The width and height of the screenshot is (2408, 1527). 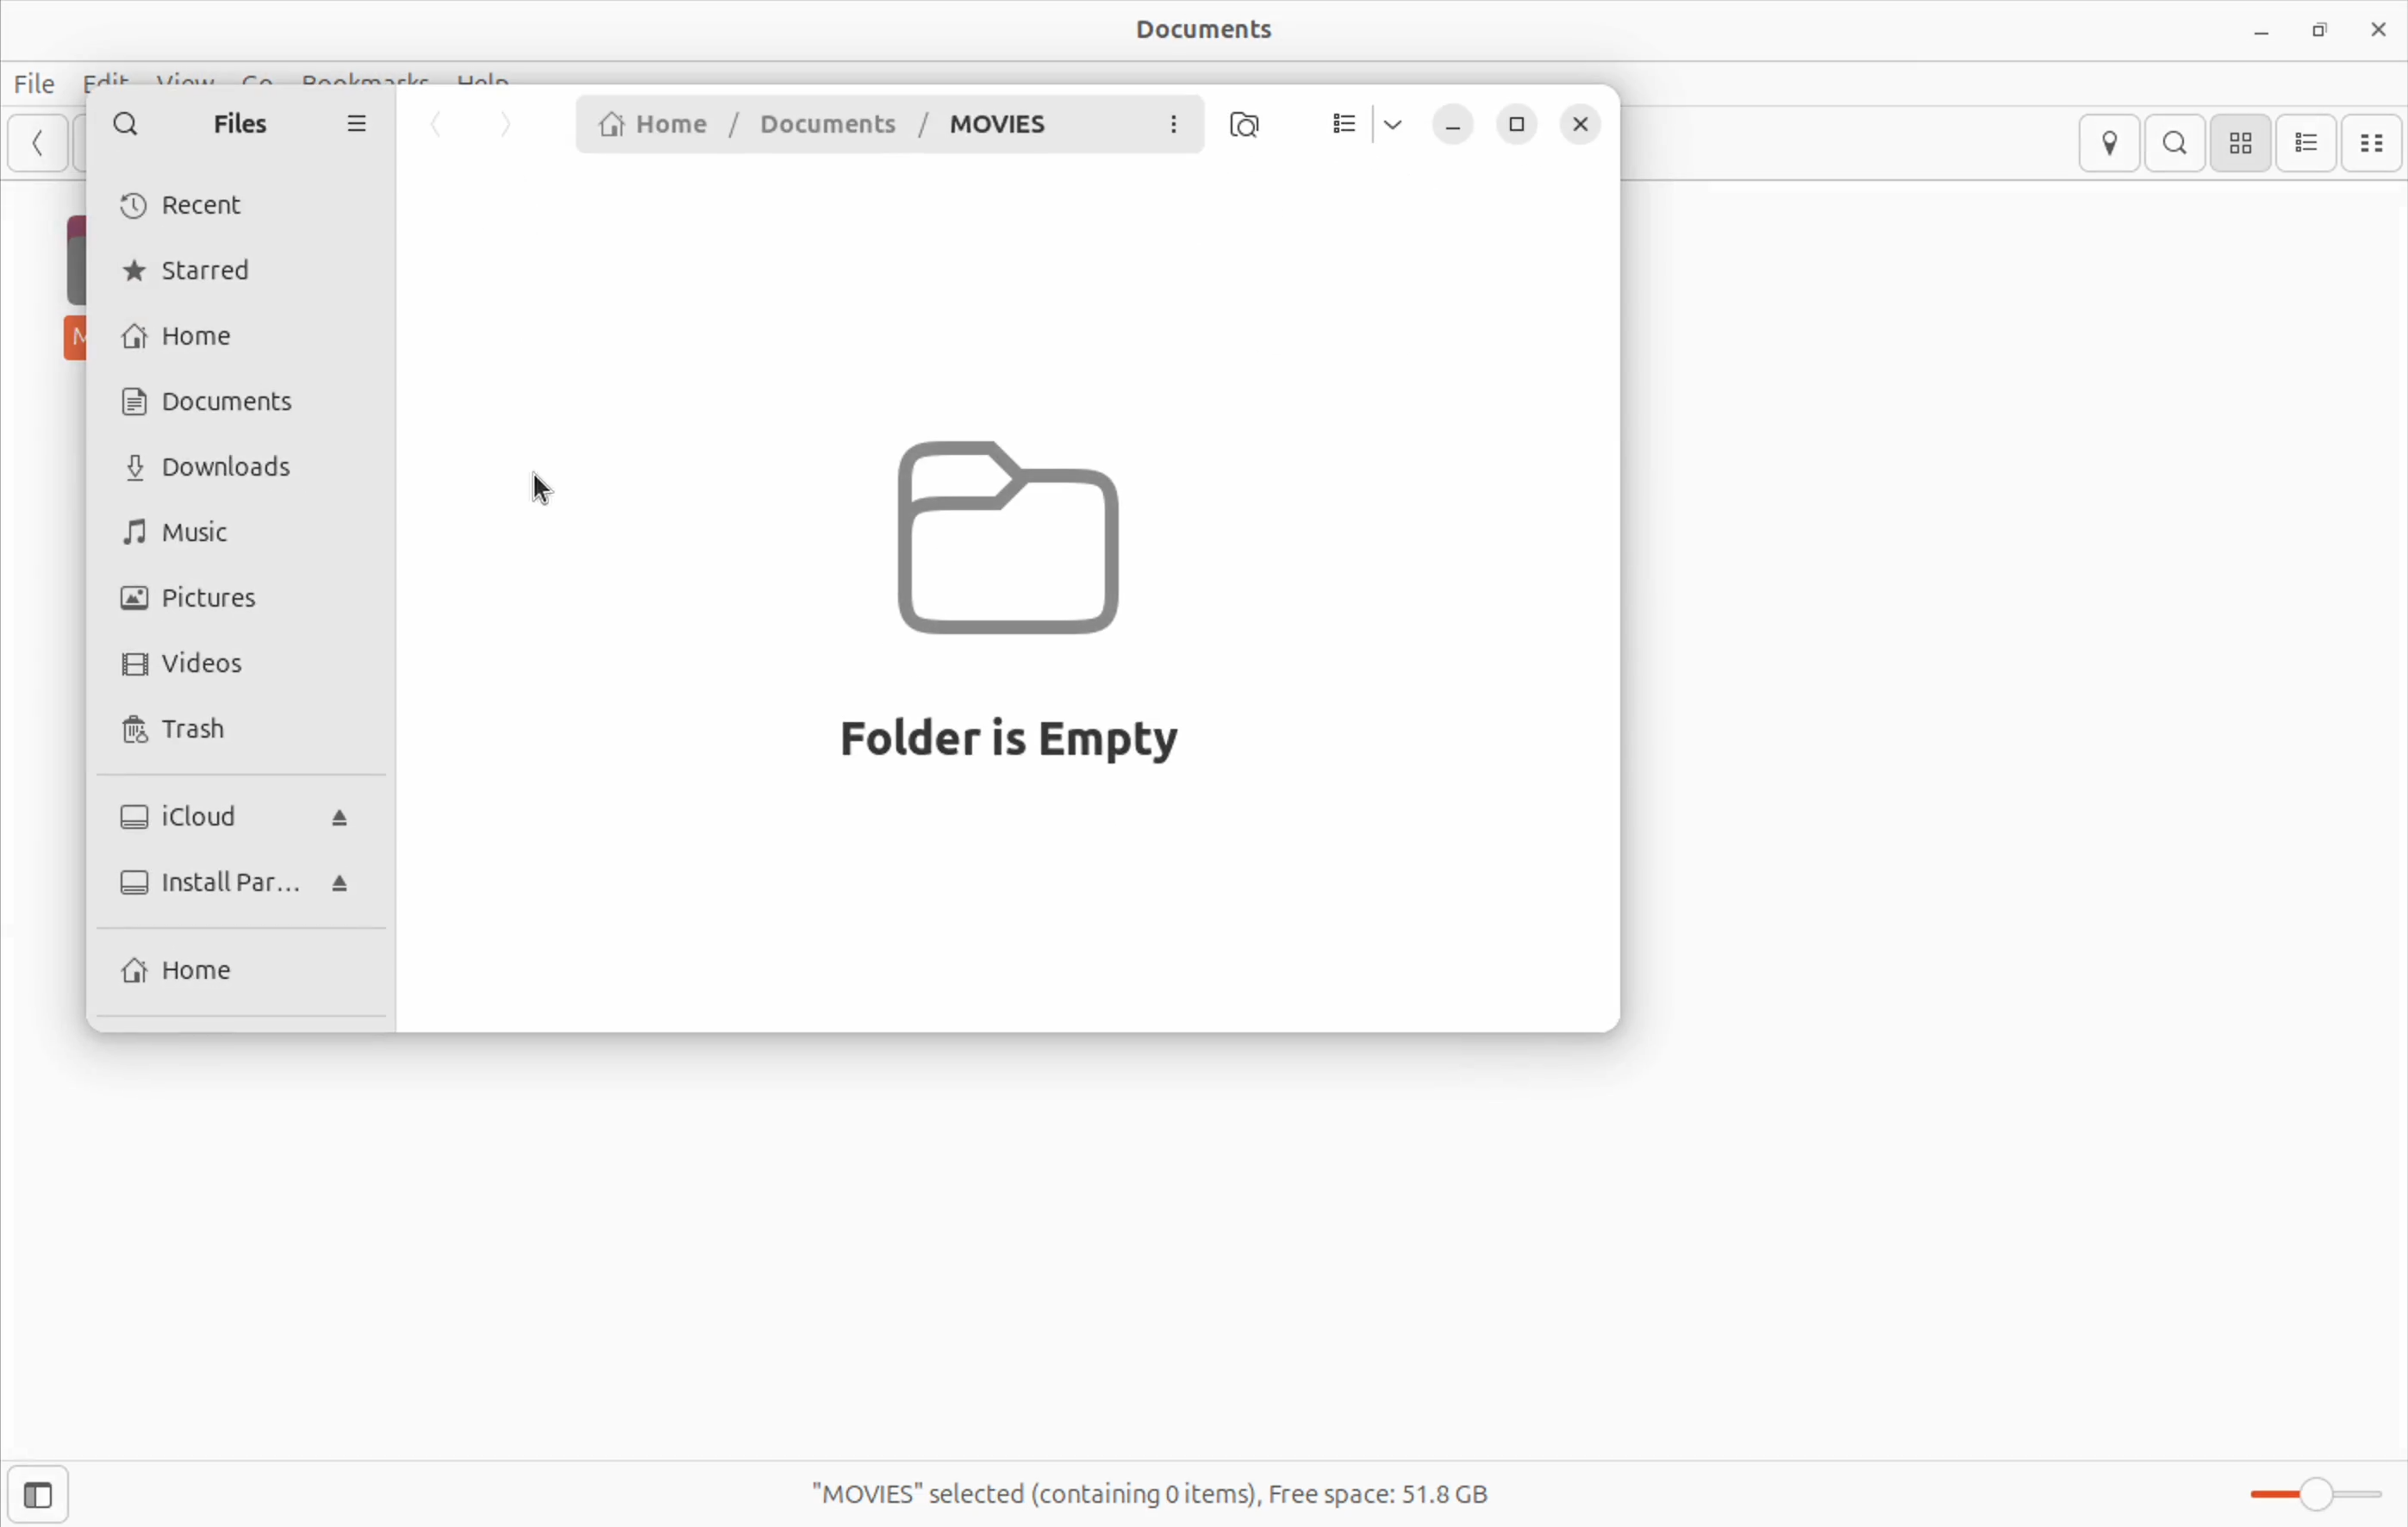 I want to click on search folder, so click(x=1248, y=129).